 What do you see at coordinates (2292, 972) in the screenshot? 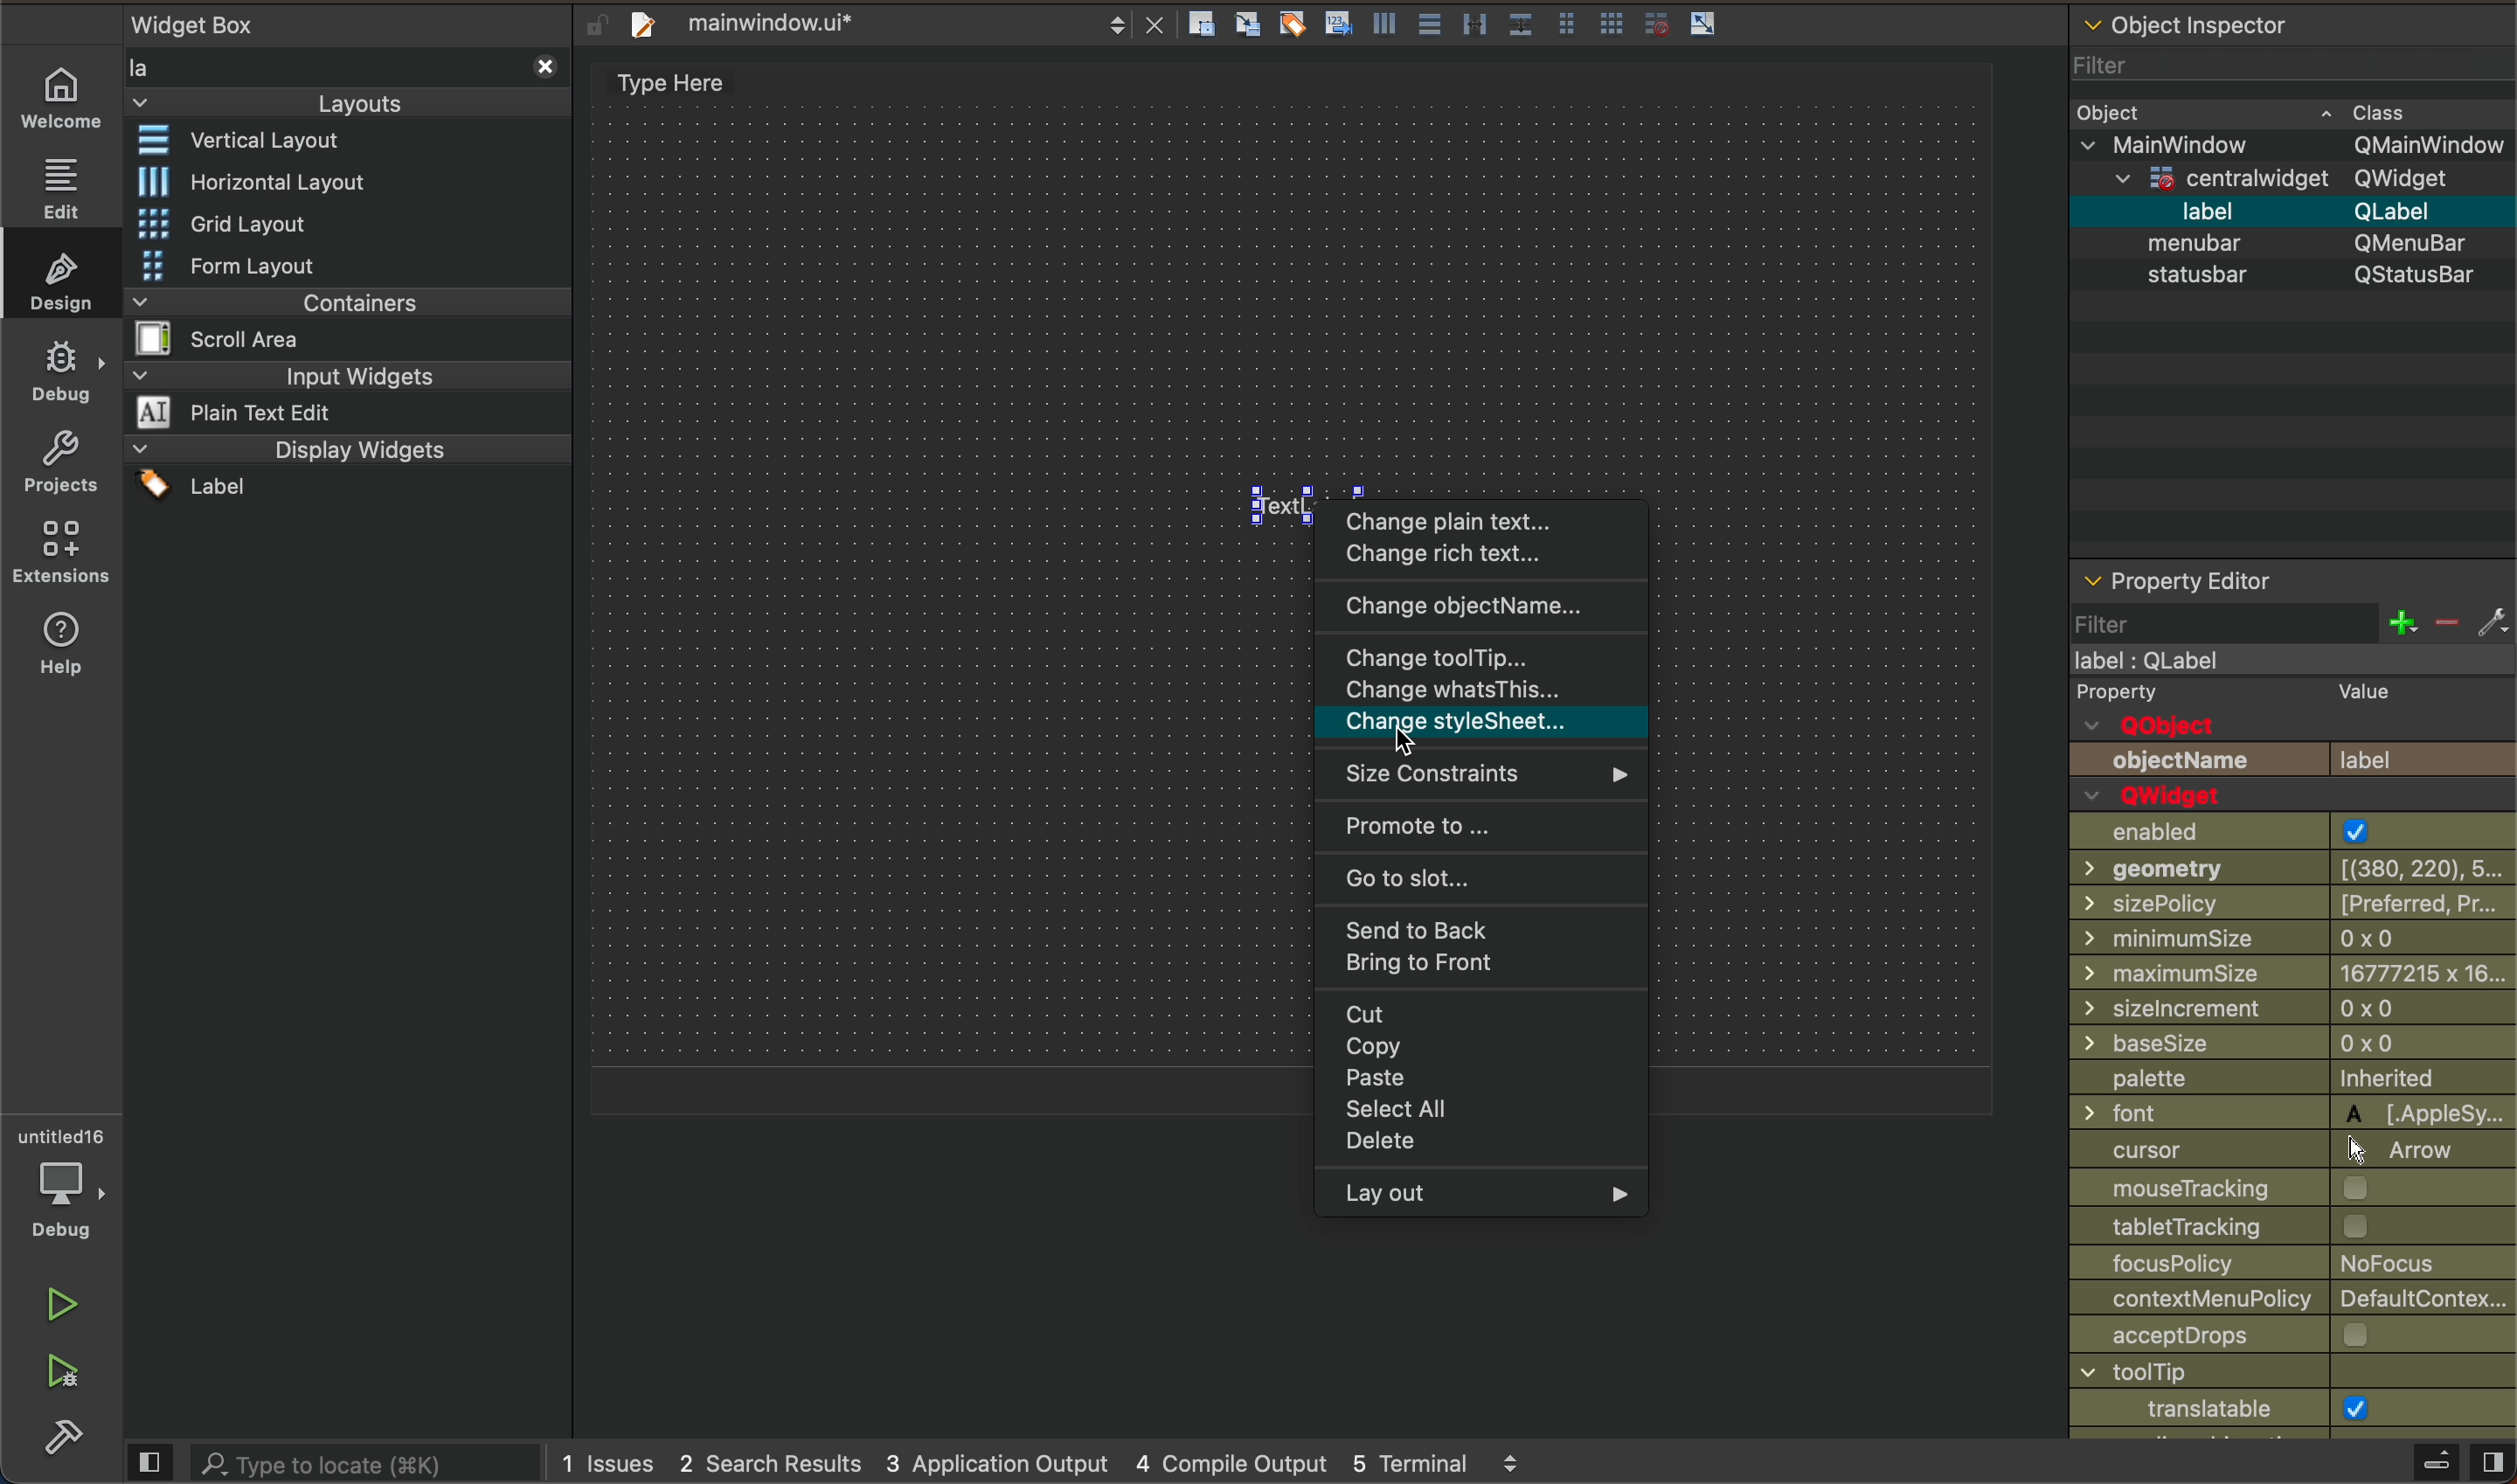
I see `min size` at bounding box center [2292, 972].